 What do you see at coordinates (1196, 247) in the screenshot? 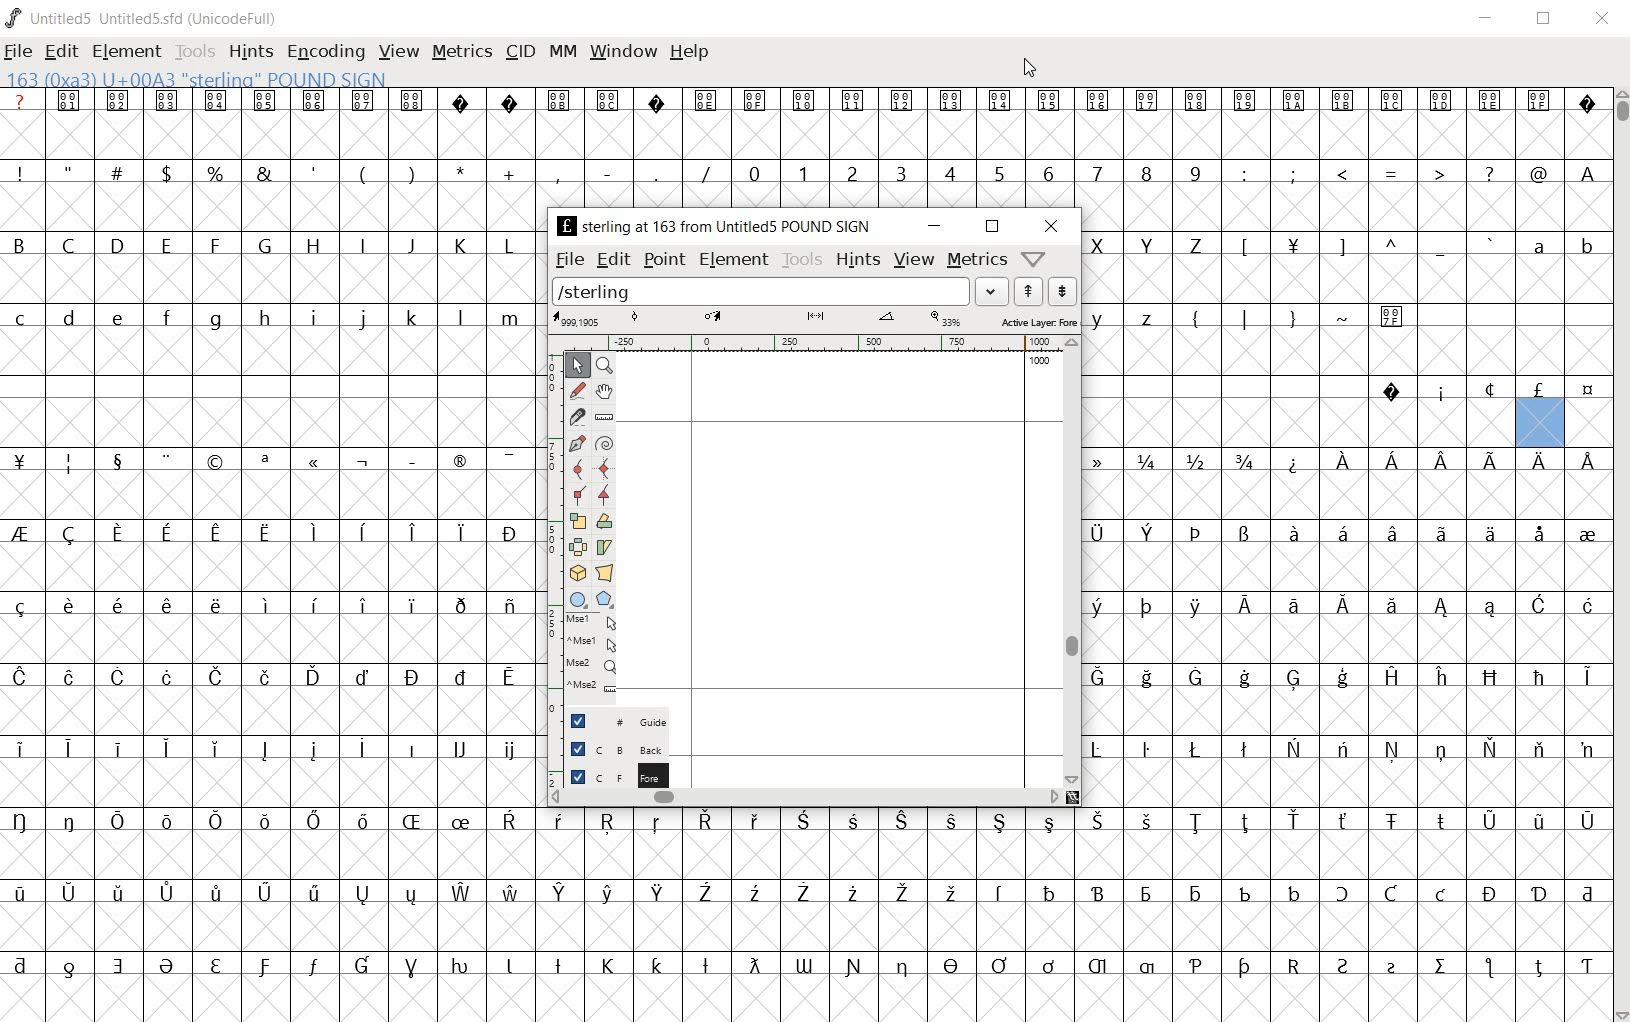
I see `Z` at bounding box center [1196, 247].